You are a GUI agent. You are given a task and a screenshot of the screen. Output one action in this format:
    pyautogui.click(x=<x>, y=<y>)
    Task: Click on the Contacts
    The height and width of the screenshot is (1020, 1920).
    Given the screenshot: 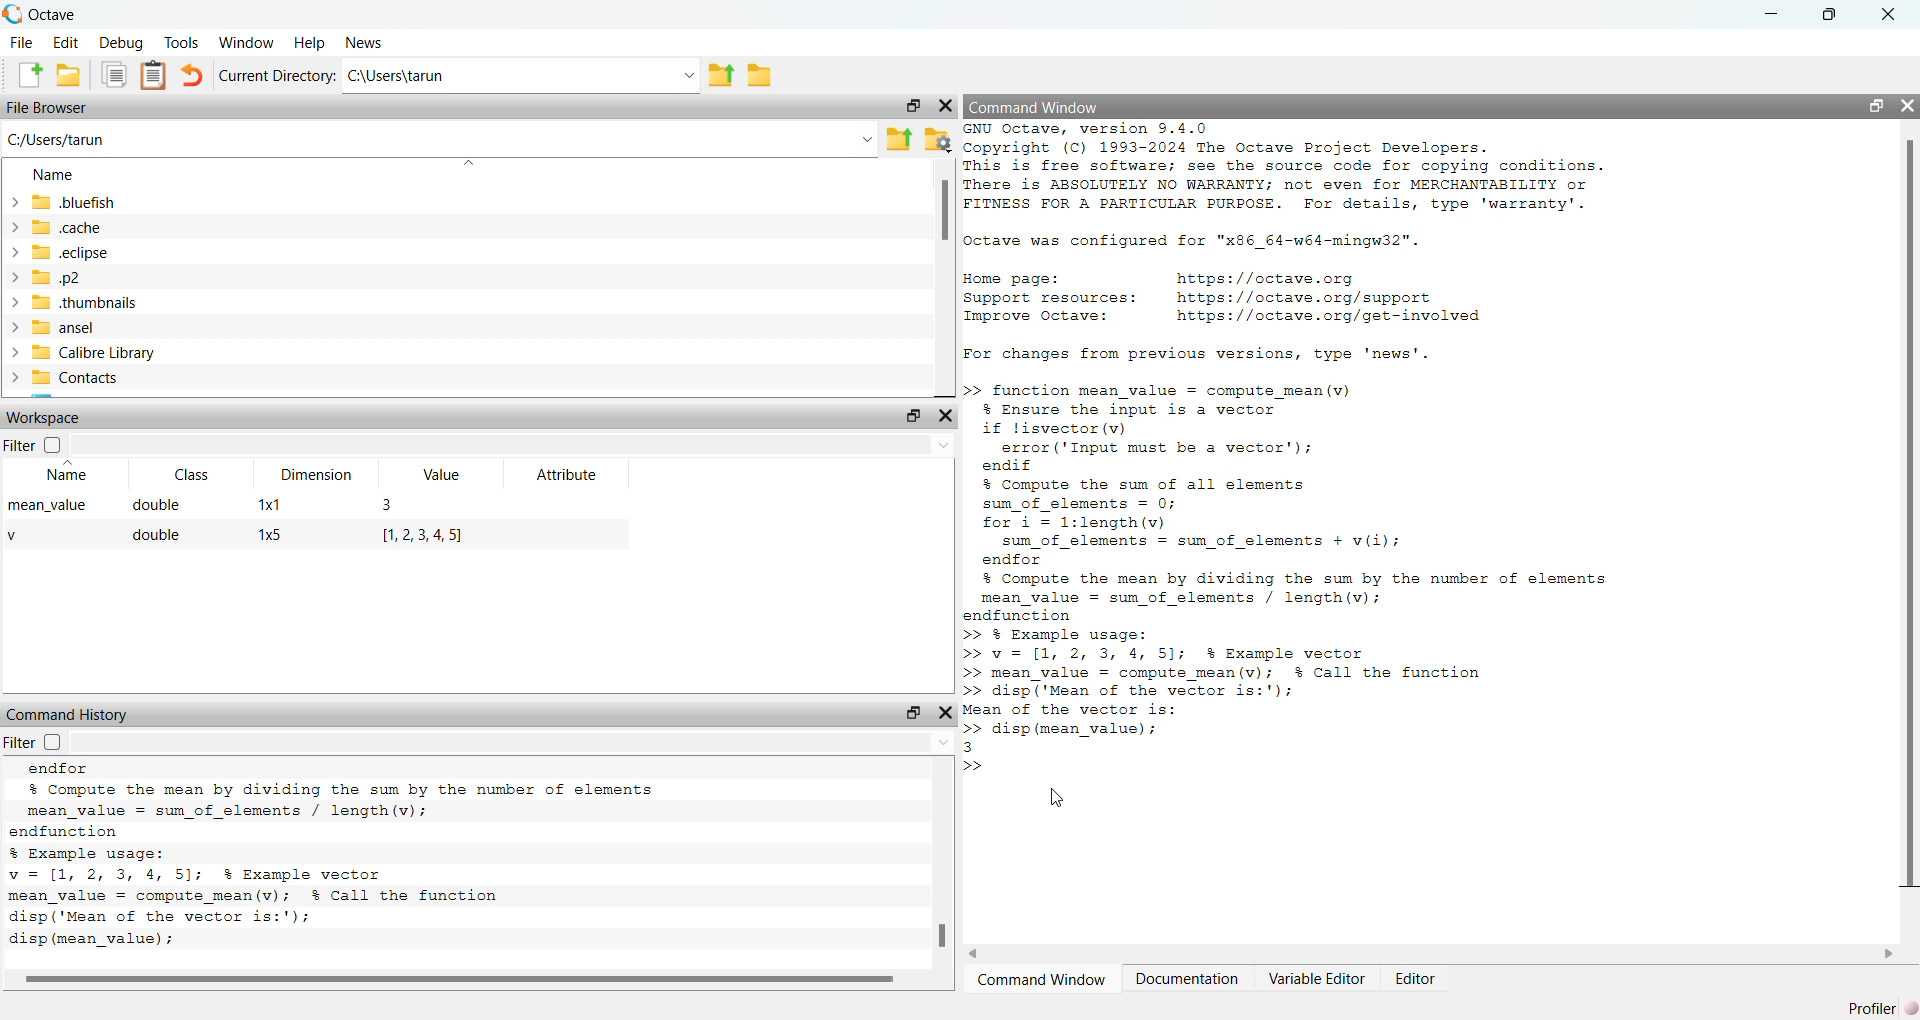 What is the action you would take?
    pyautogui.click(x=75, y=378)
    